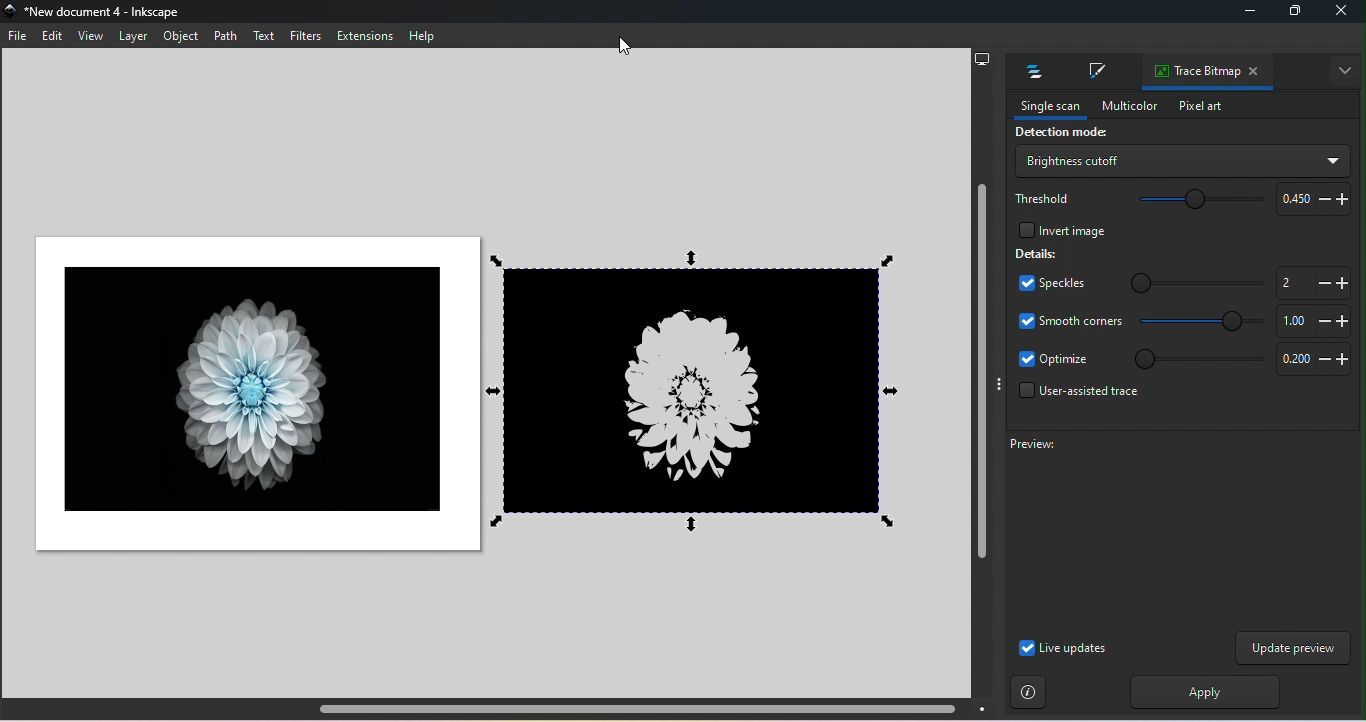 The height and width of the screenshot is (722, 1366). What do you see at coordinates (982, 57) in the screenshot?
I see `Display options` at bounding box center [982, 57].